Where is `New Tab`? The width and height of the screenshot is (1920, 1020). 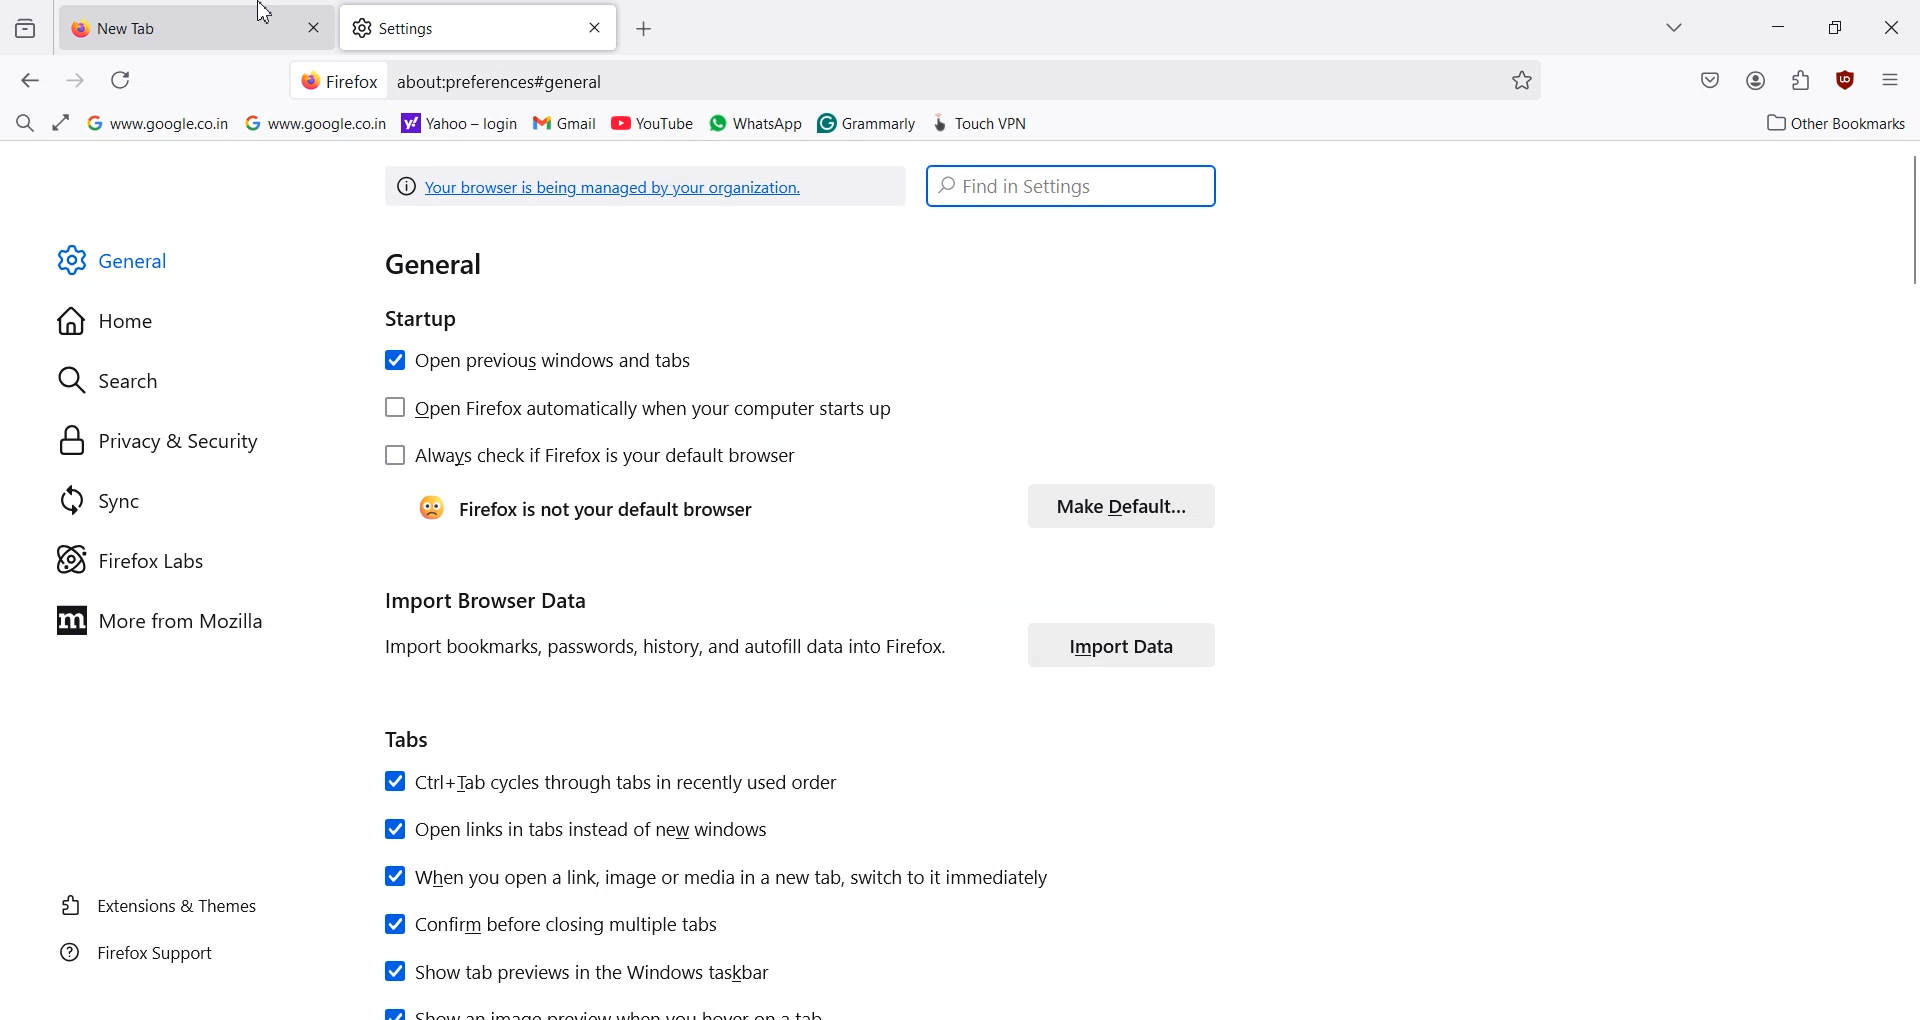 New Tab is located at coordinates (170, 30).